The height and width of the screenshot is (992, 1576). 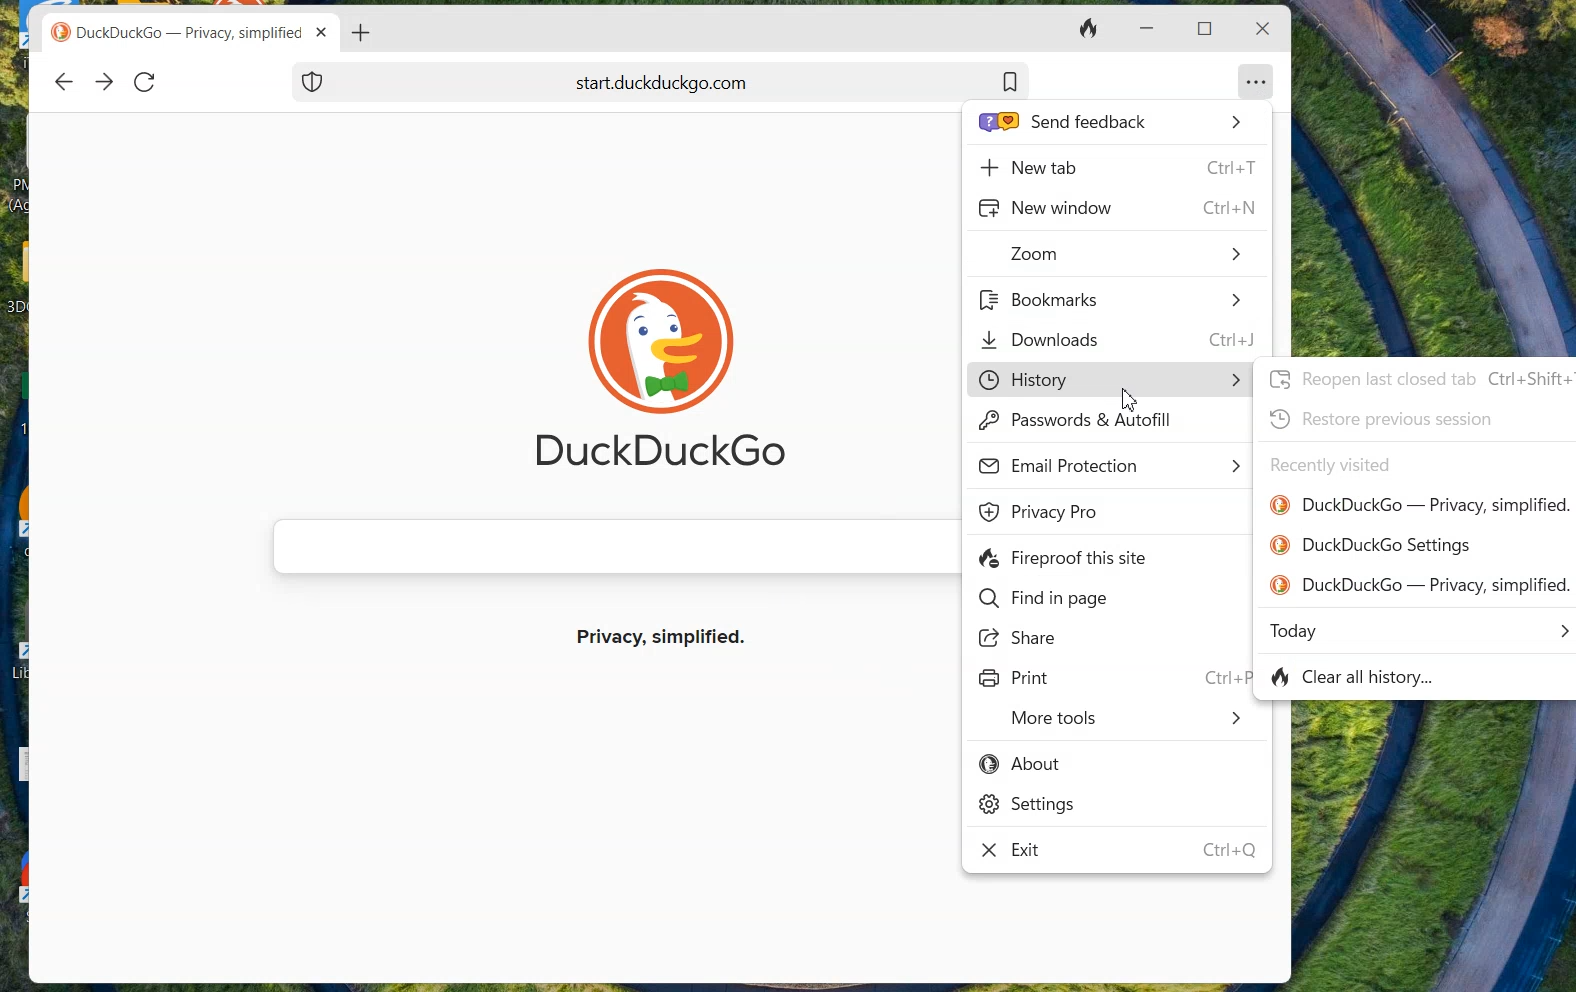 I want to click on Today, so click(x=1421, y=631).